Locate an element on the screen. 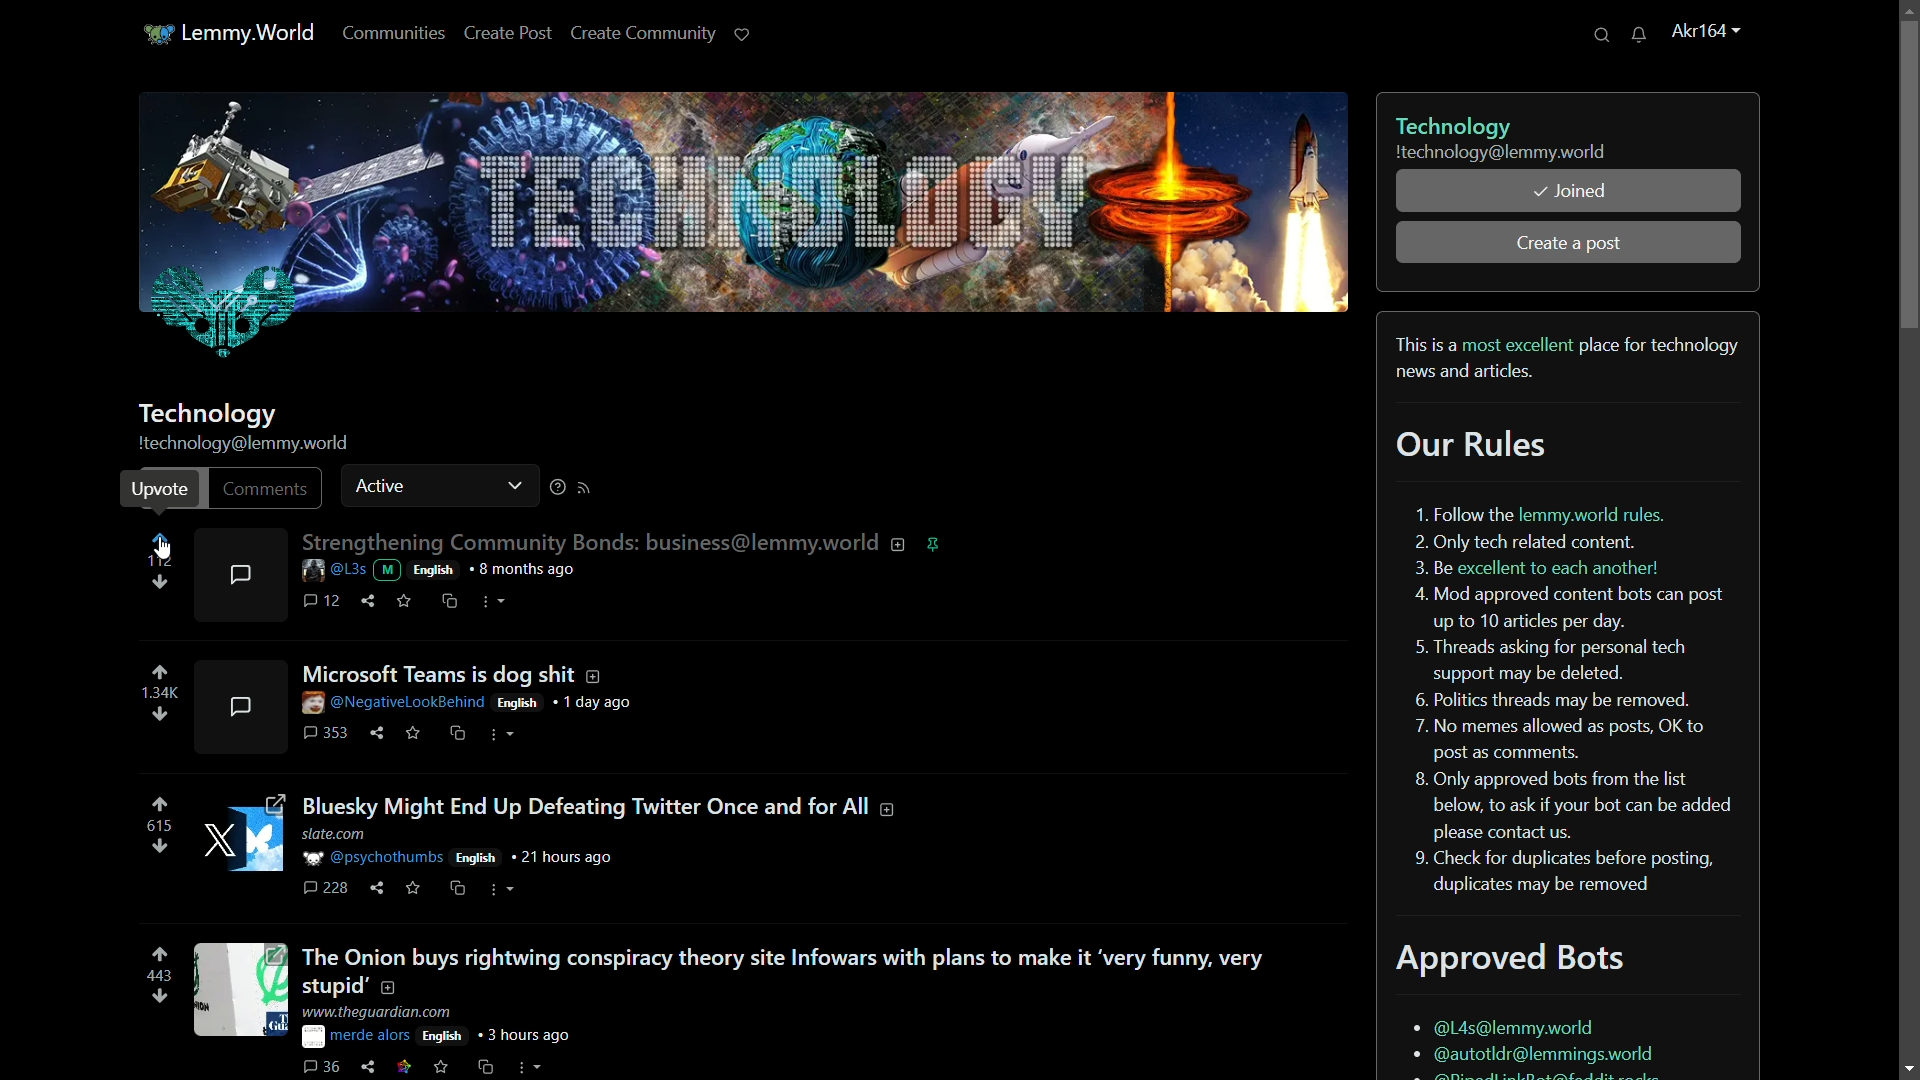 The width and height of the screenshot is (1920, 1080). community username is located at coordinates (1502, 154).